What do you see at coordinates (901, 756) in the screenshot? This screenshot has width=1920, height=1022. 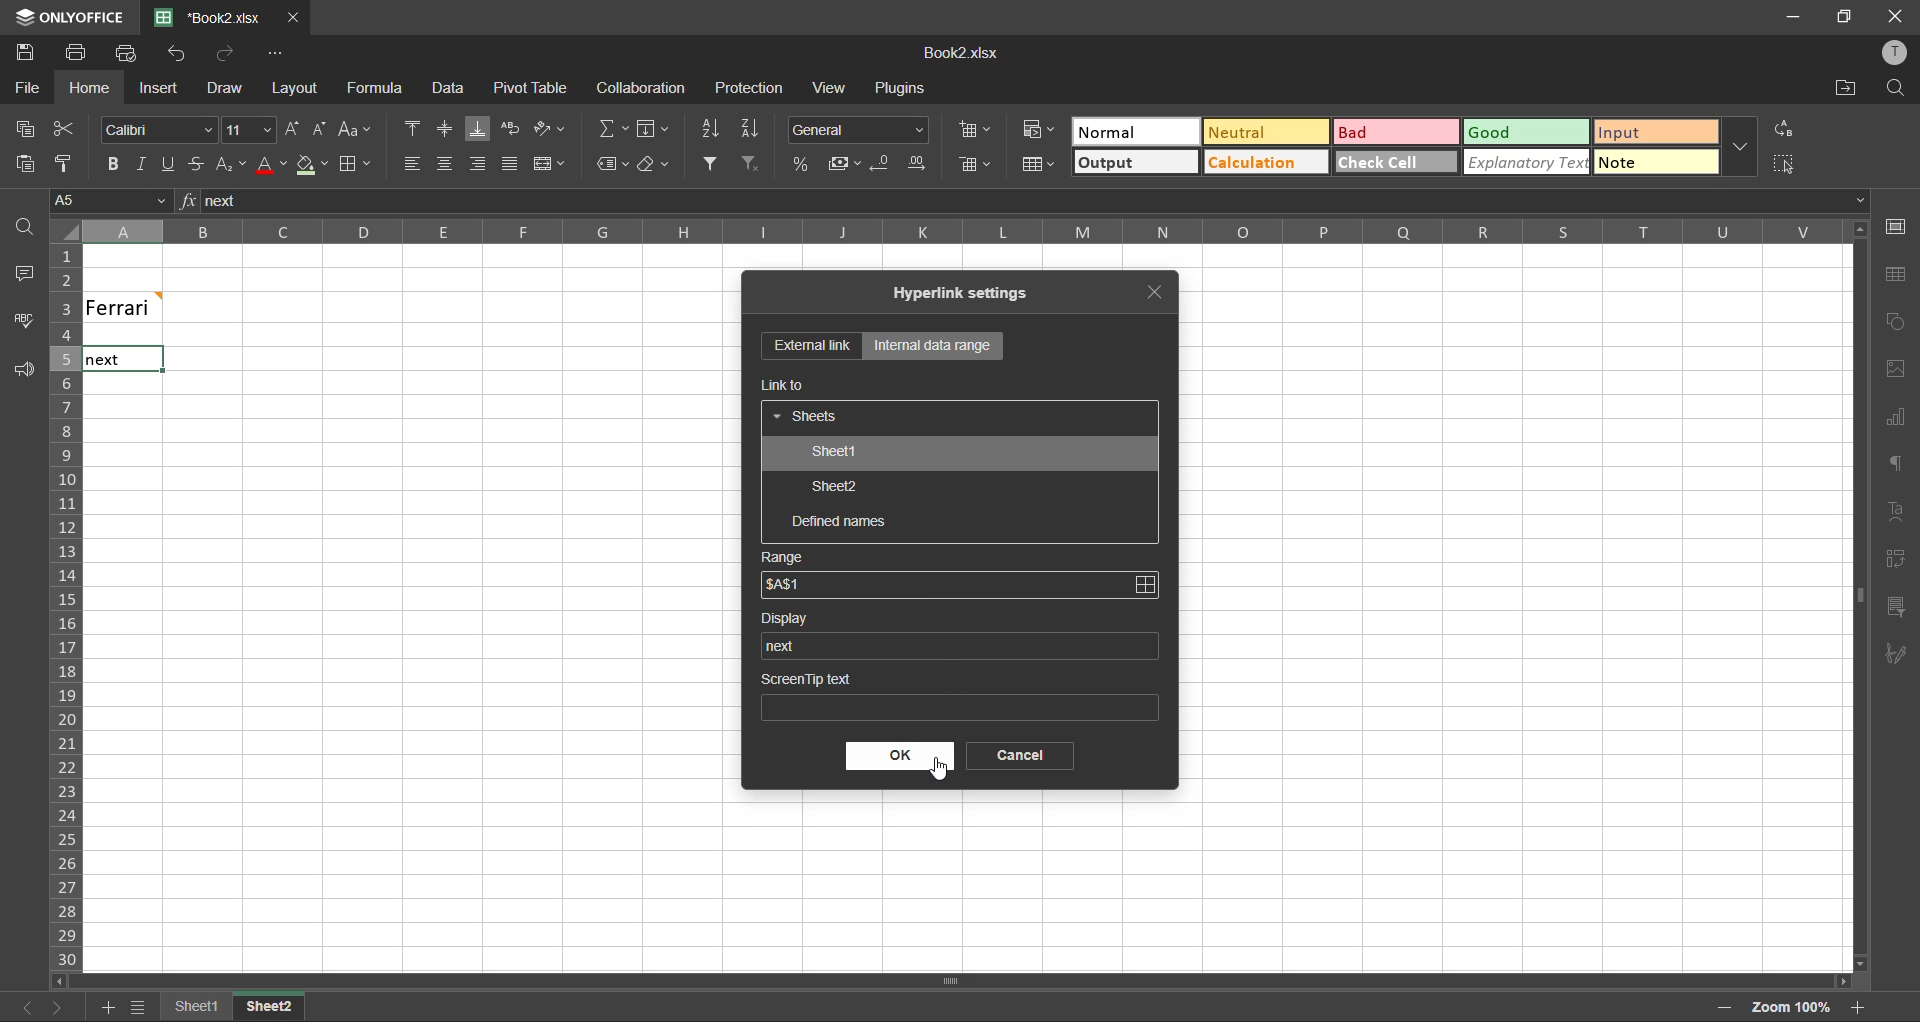 I see `ok` at bounding box center [901, 756].